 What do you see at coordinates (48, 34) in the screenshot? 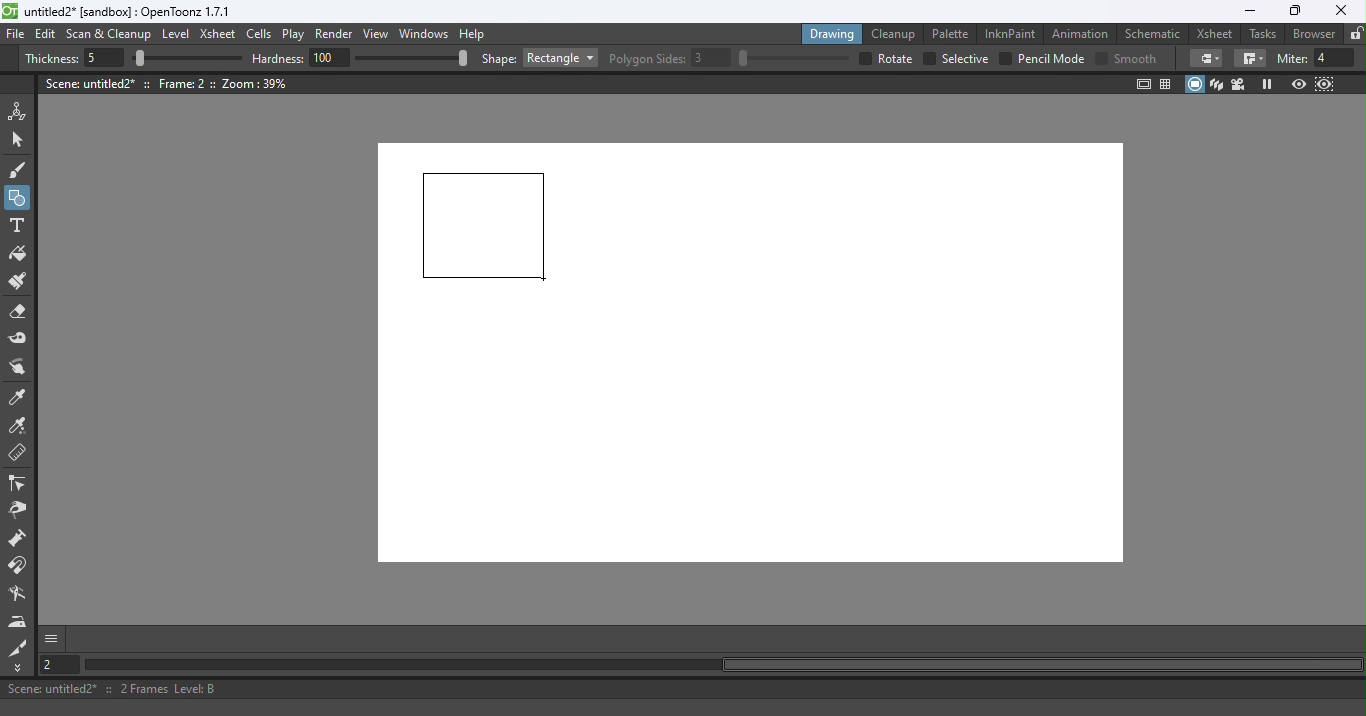
I see `Edit` at bounding box center [48, 34].